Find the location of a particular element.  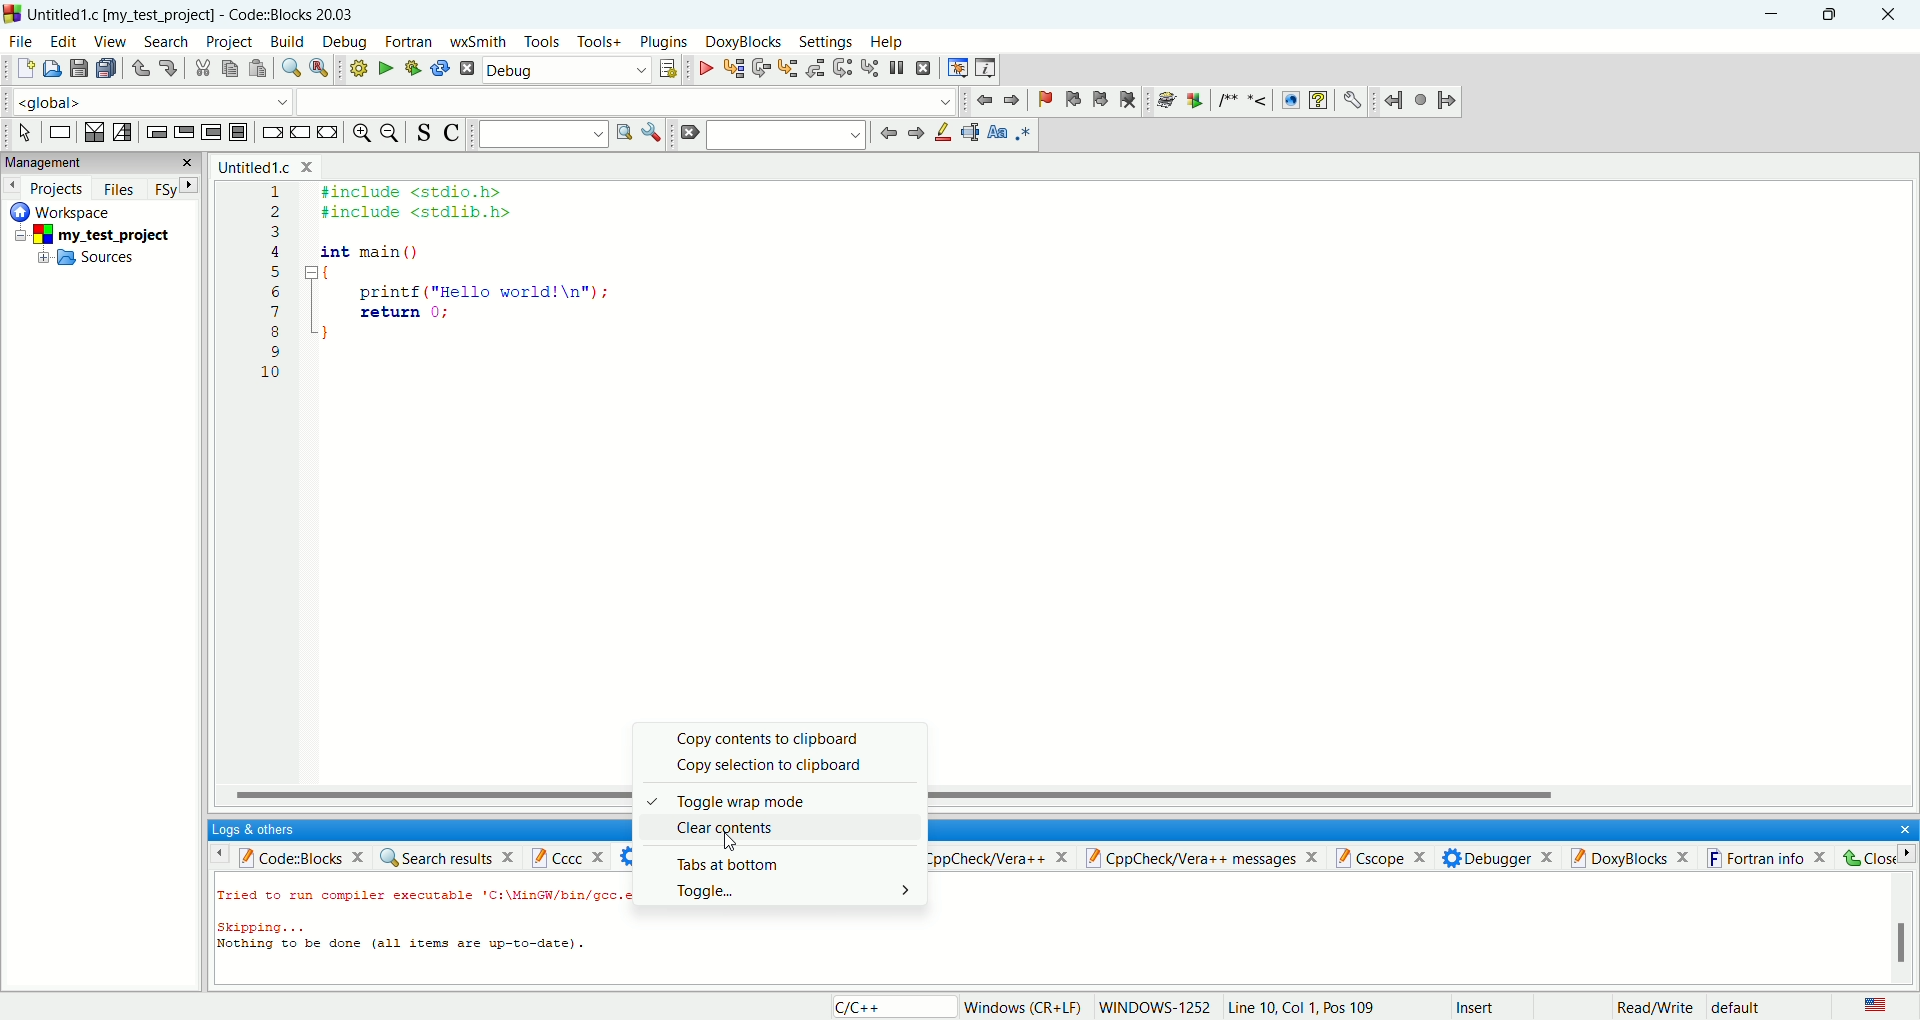

CppCheck/vera++ is located at coordinates (999, 859).